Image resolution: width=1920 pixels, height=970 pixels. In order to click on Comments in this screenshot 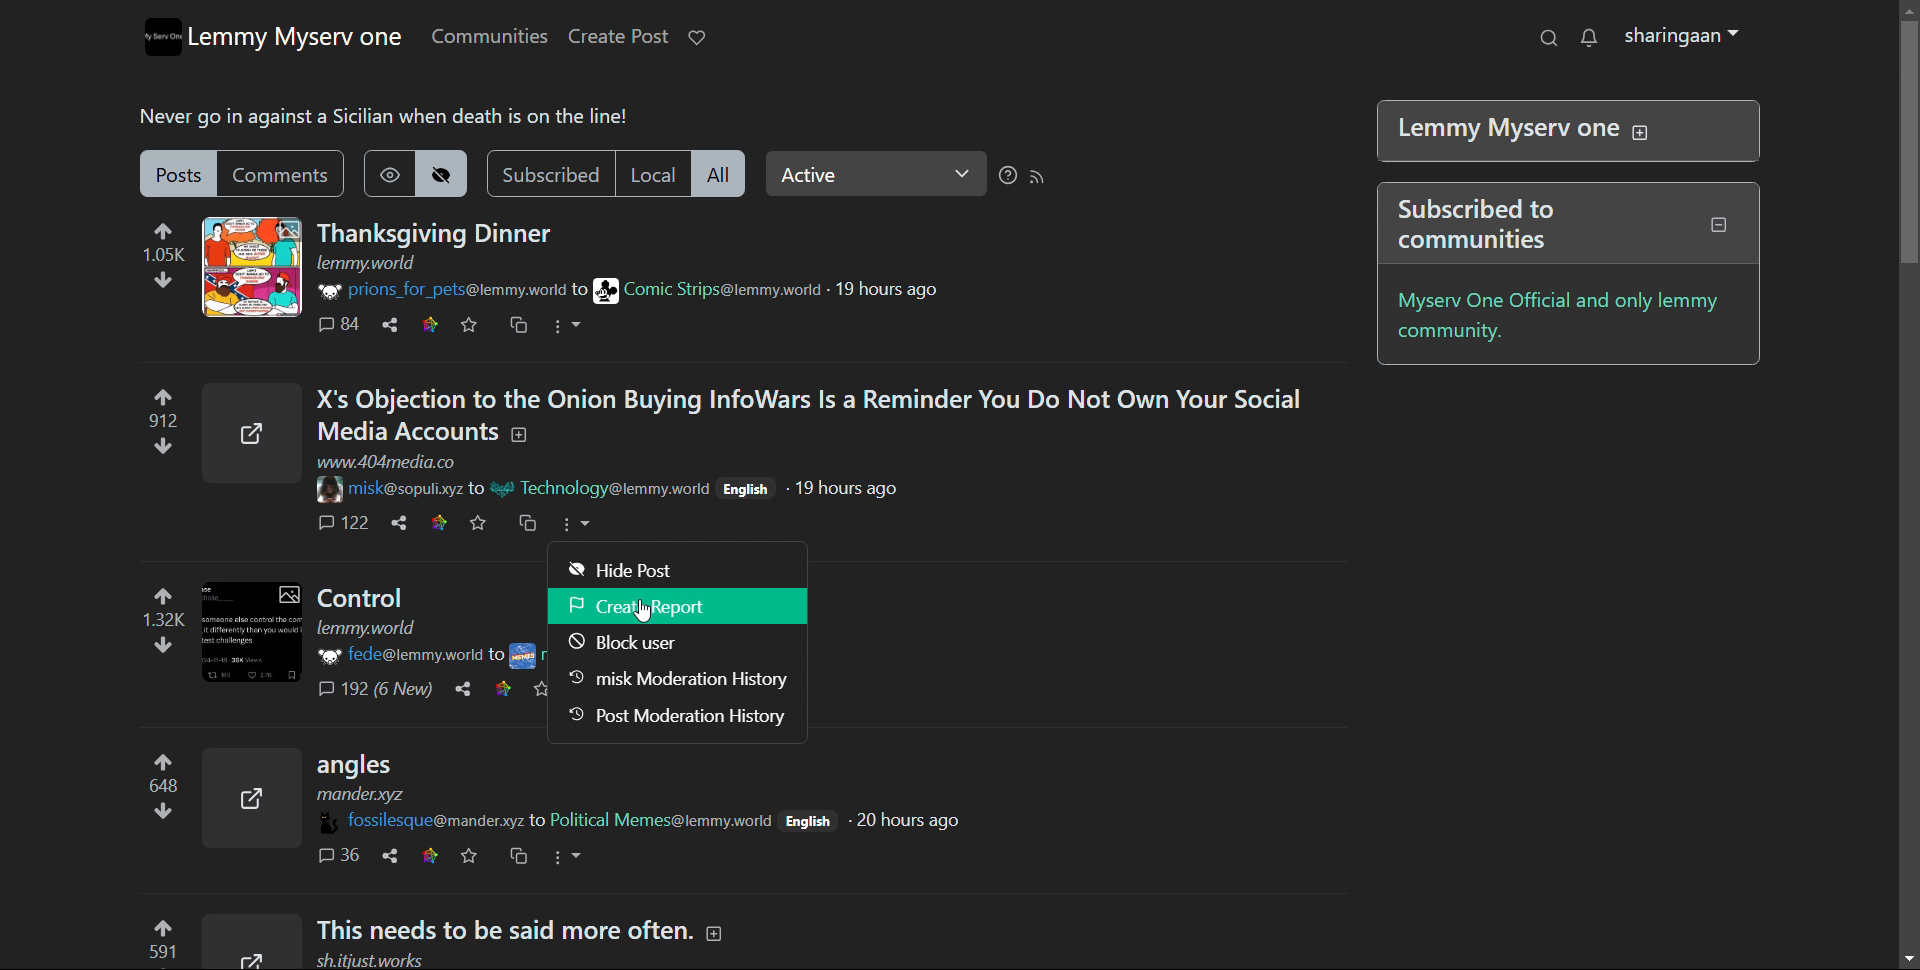, I will do `click(381, 691)`.